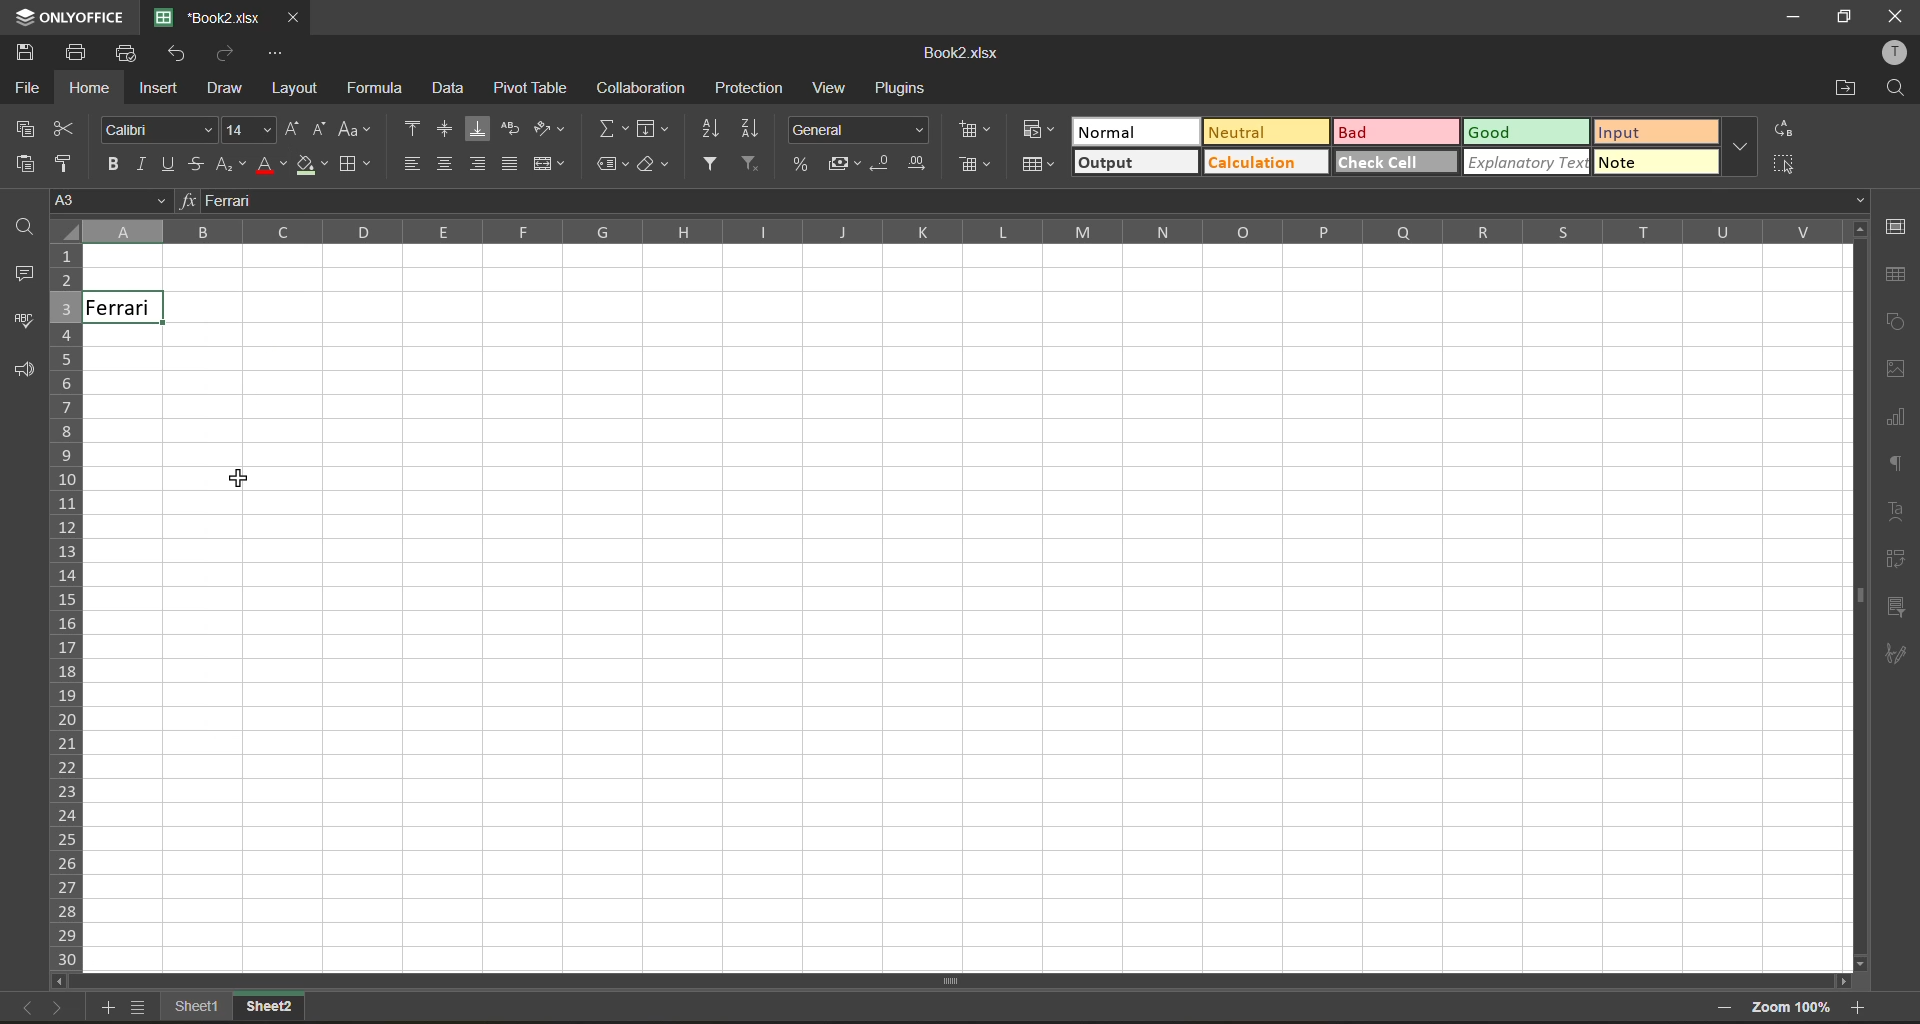 Image resolution: width=1920 pixels, height=1024 pixels. Describe the element at coordinates (1040, 131) in the screenshot. I see `conditional formatting` at that location.